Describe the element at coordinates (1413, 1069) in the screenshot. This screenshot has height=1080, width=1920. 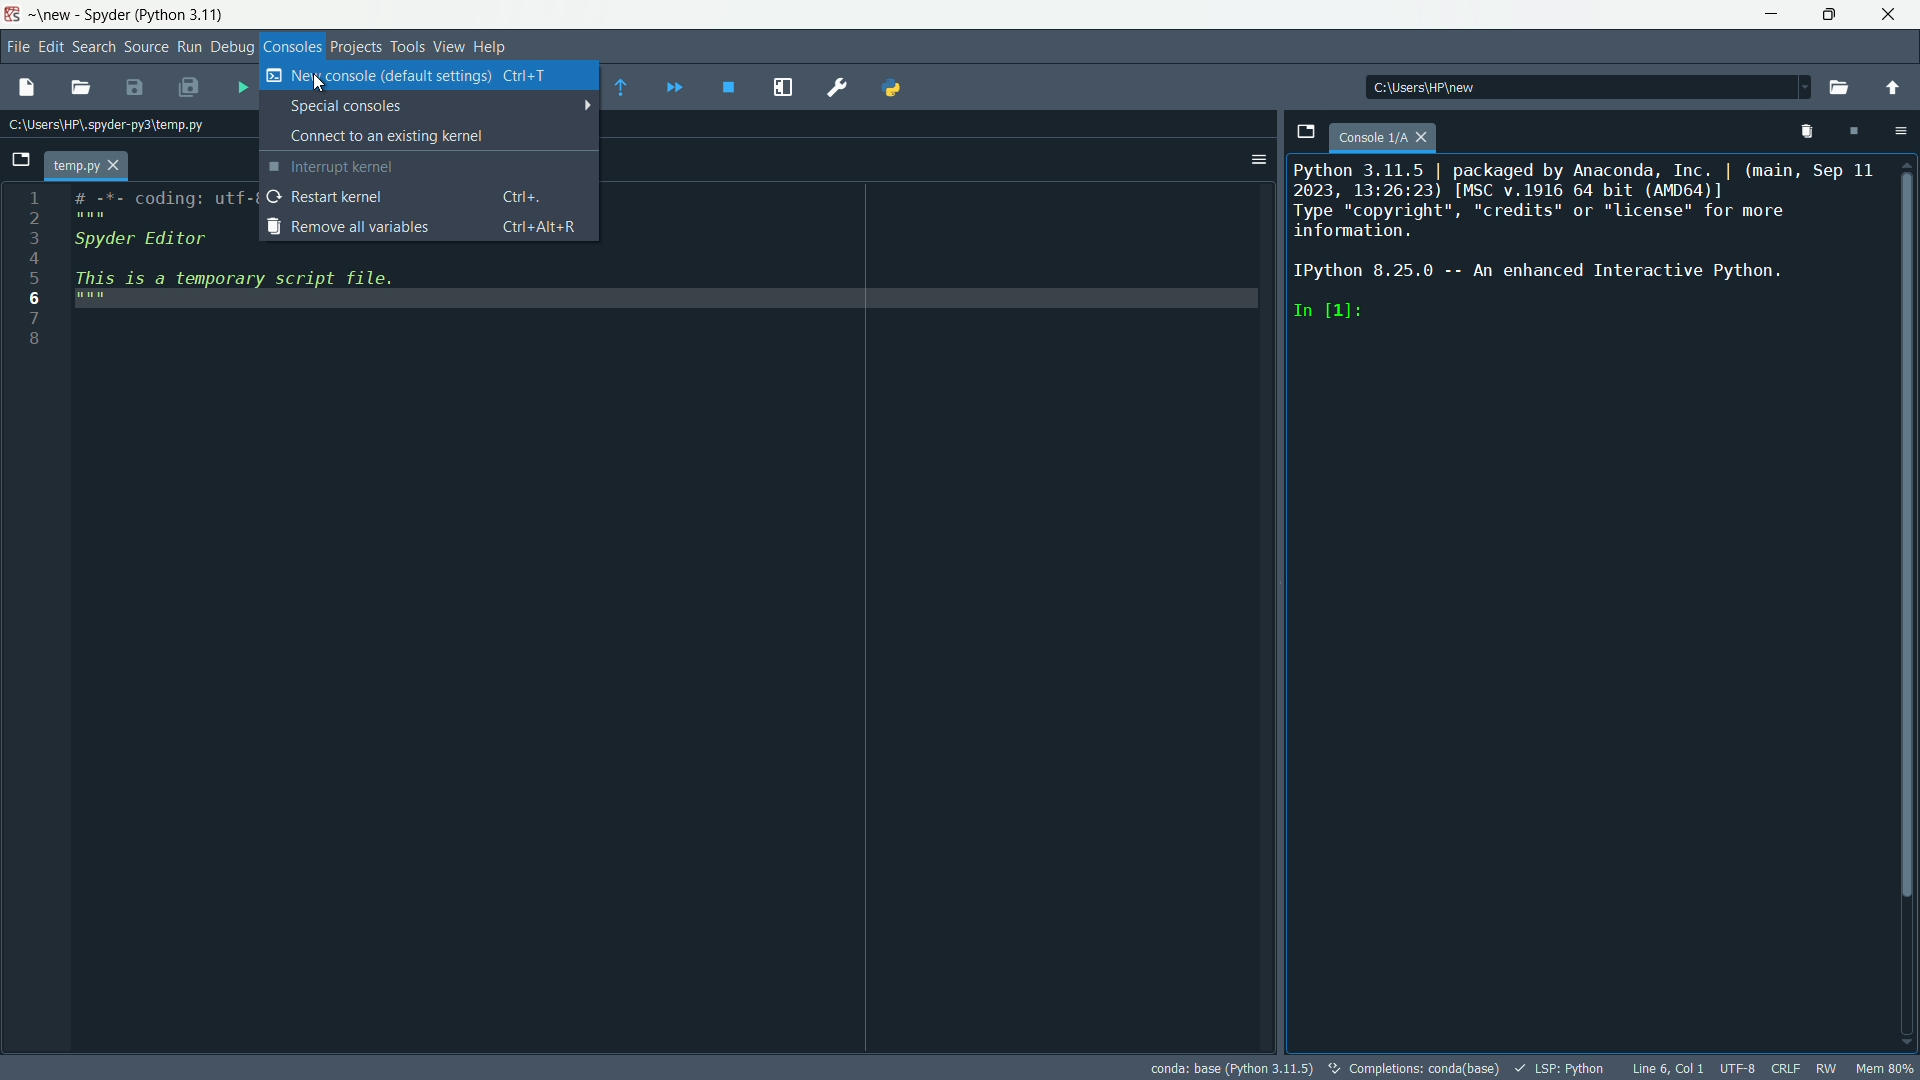
I see `completetions:conda` at that location.